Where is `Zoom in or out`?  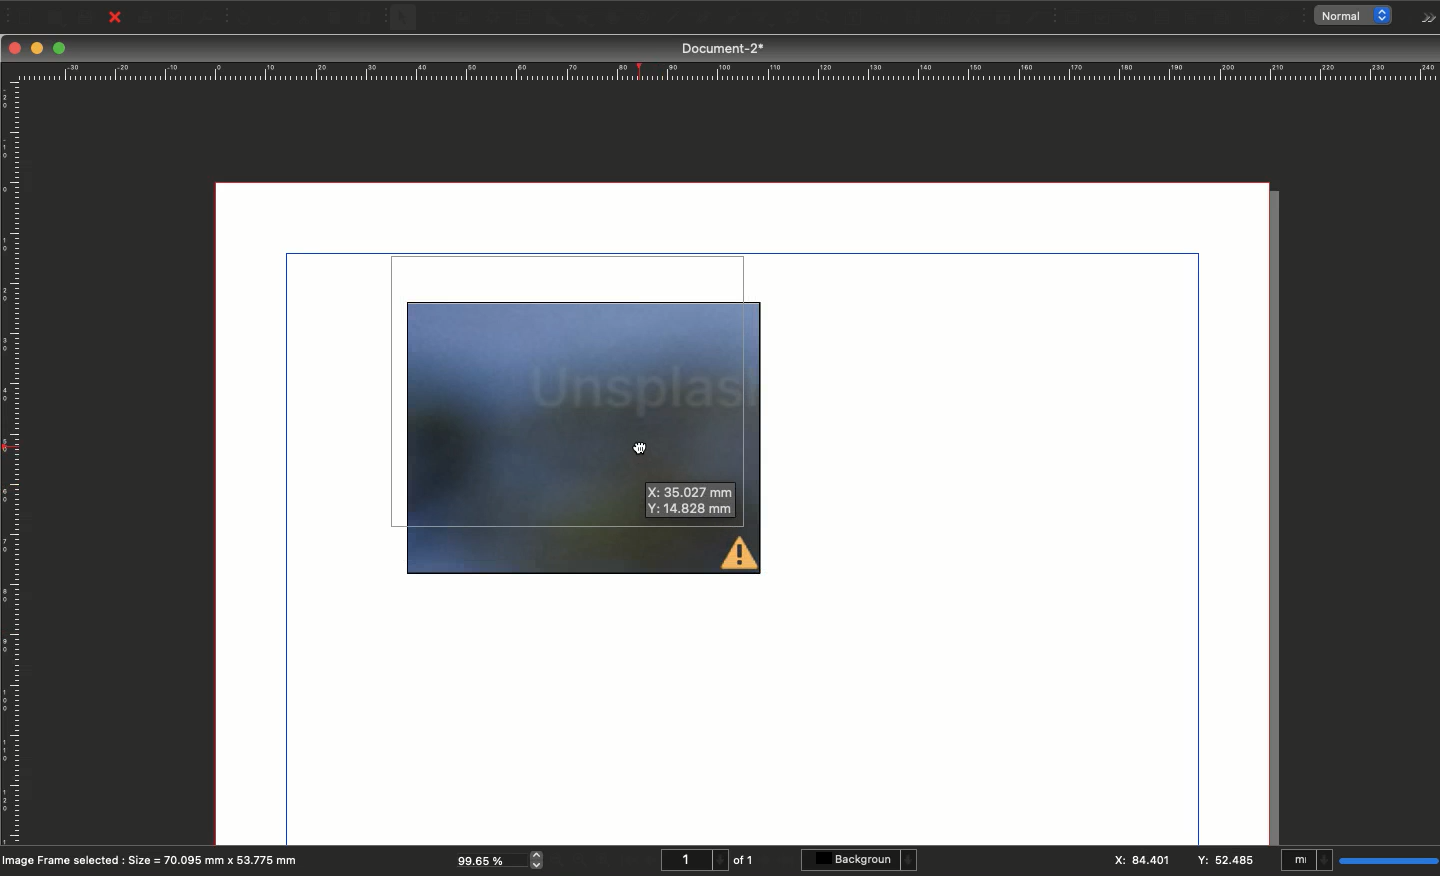 Zoom in or out is located at coordinates (795, 20).